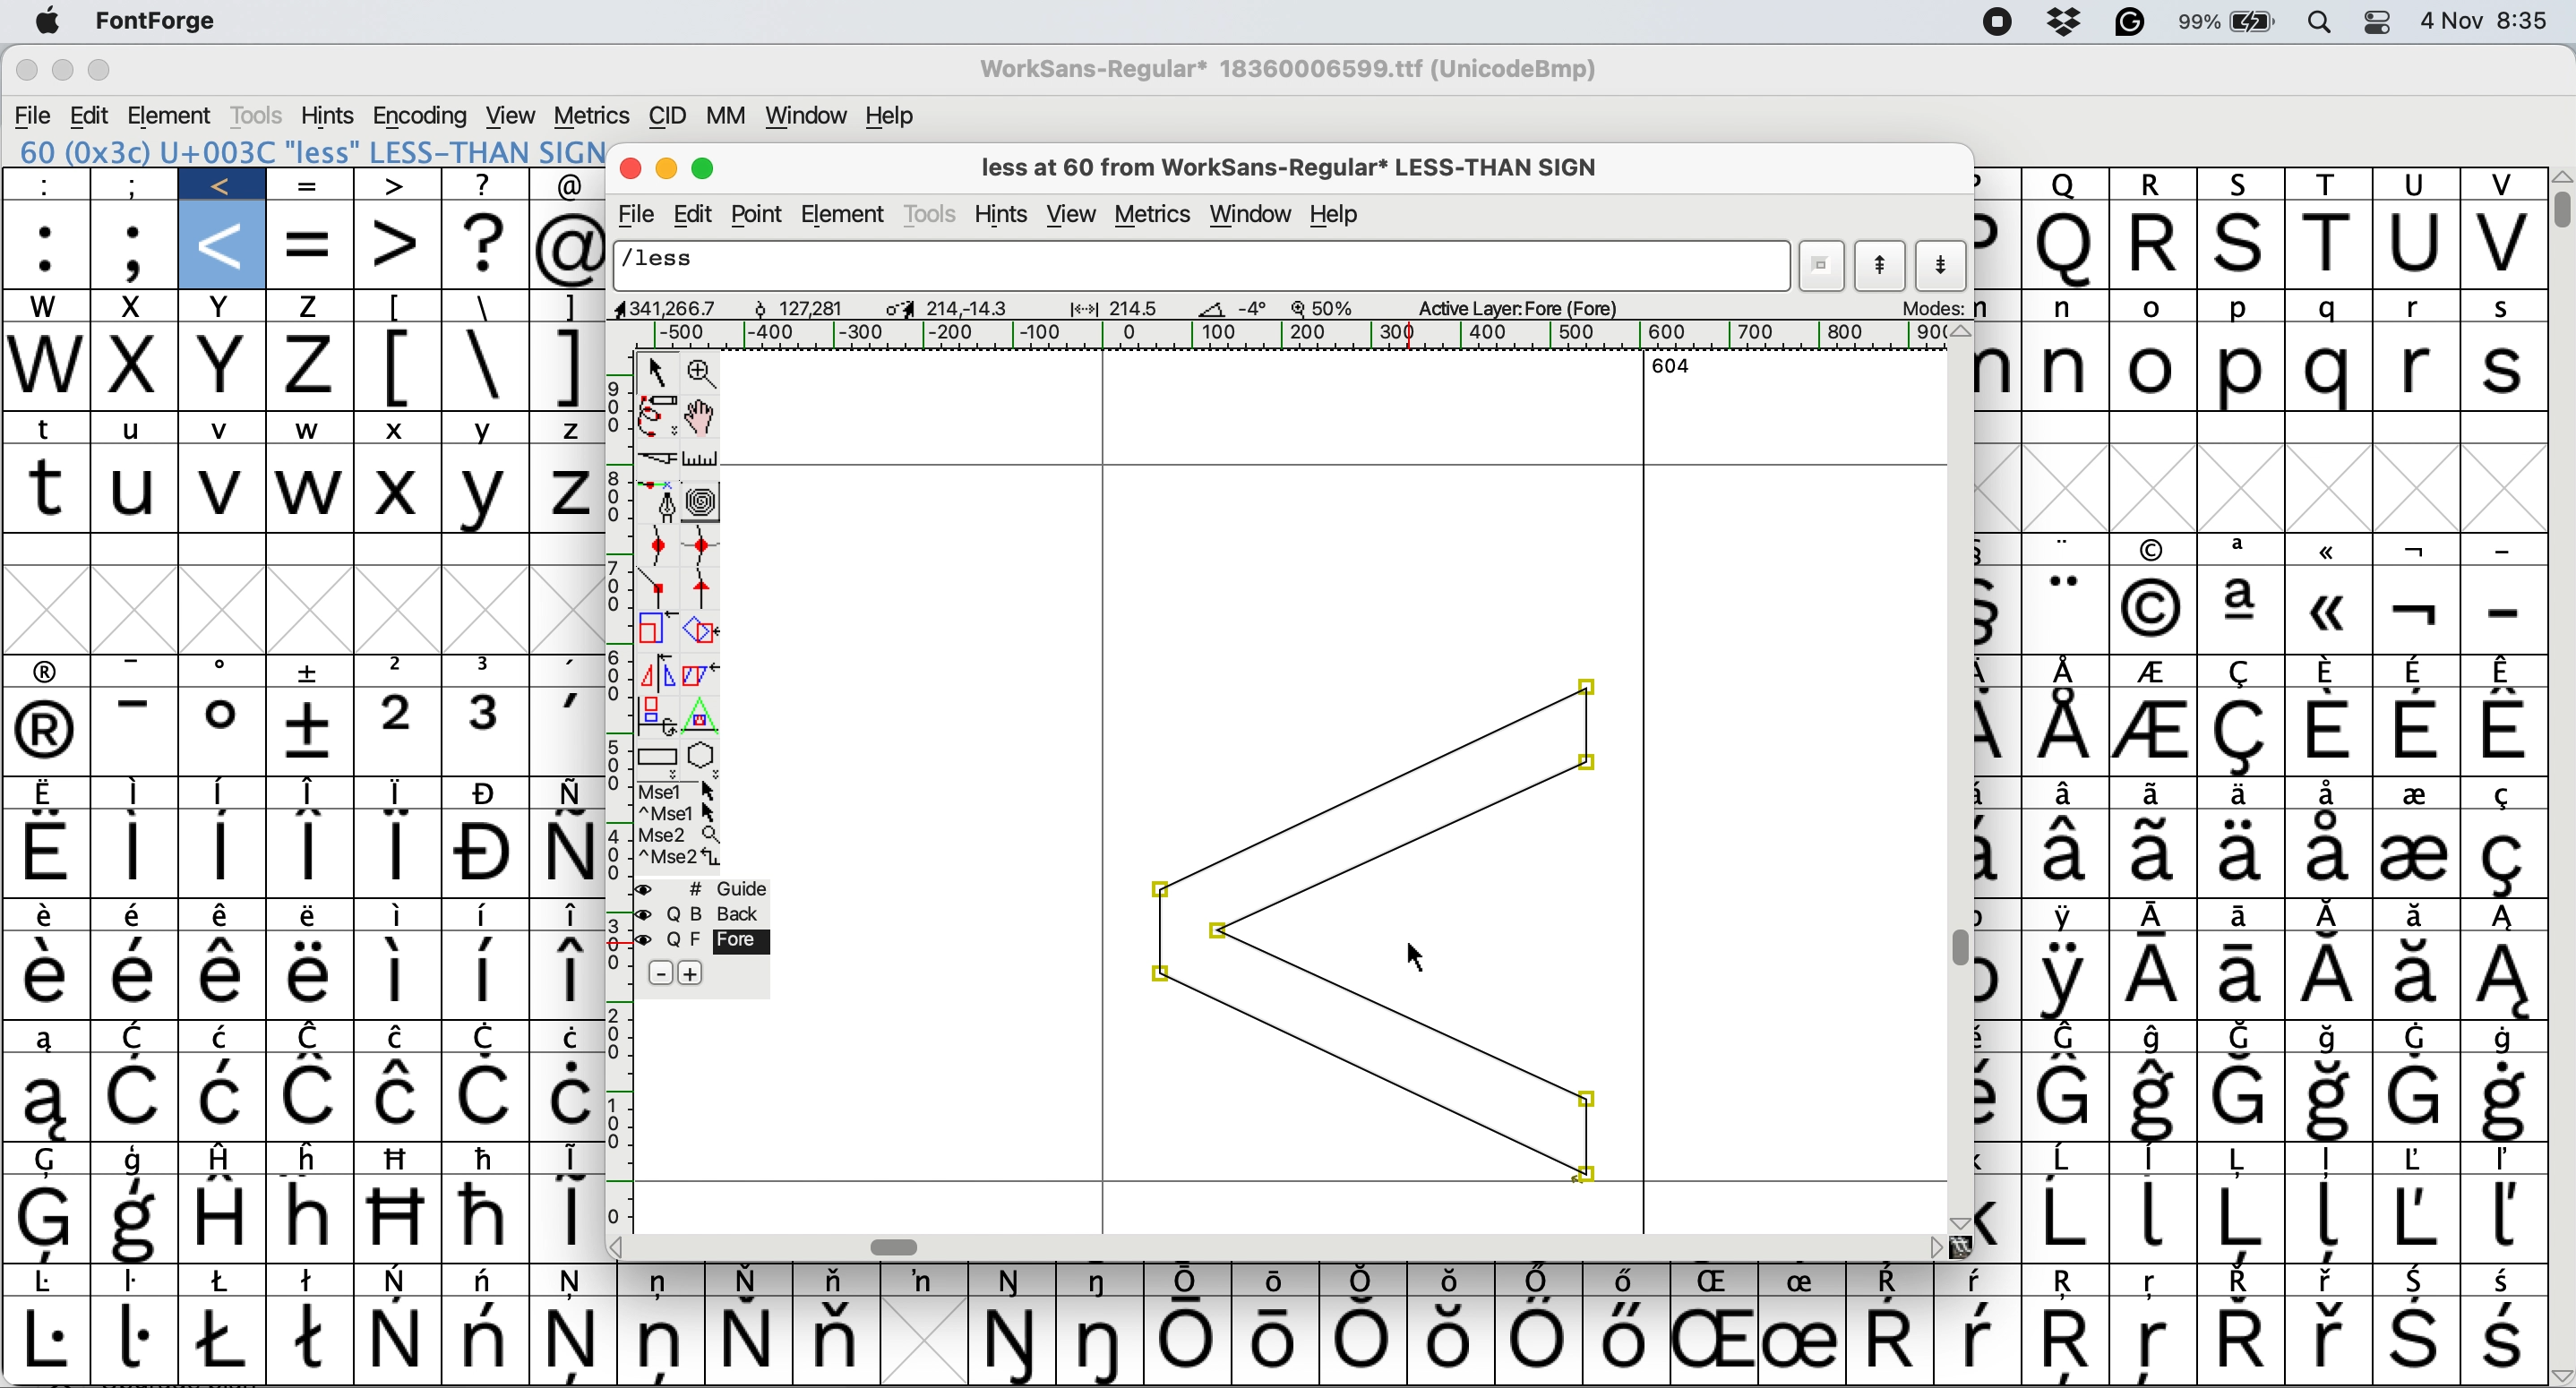 The image size is (2576, 1388). I want to click on Symbol, so click(2068, 979).